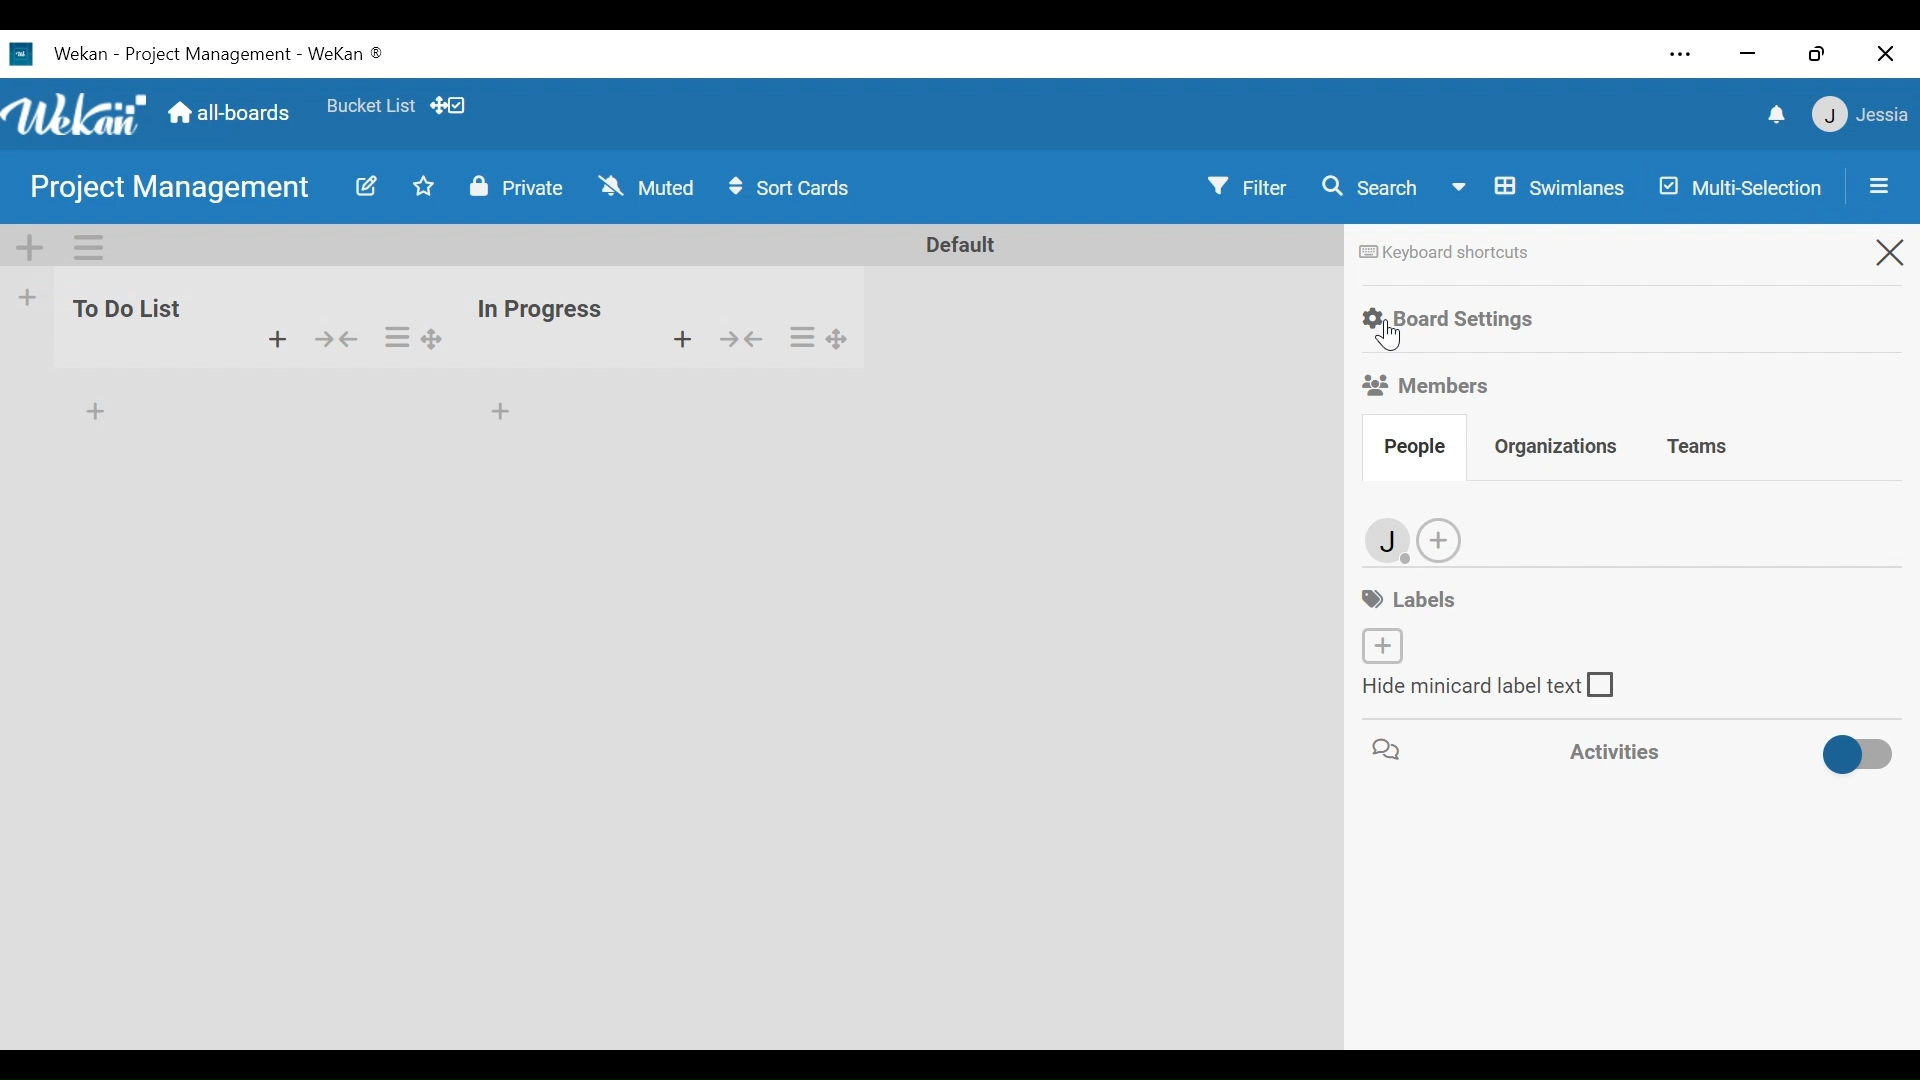 This screenshot has height=1080, width=1920. What do you see at coordinates (128, 320) in the screenshot?
I see `to do list` at bounding box center [128, 320].